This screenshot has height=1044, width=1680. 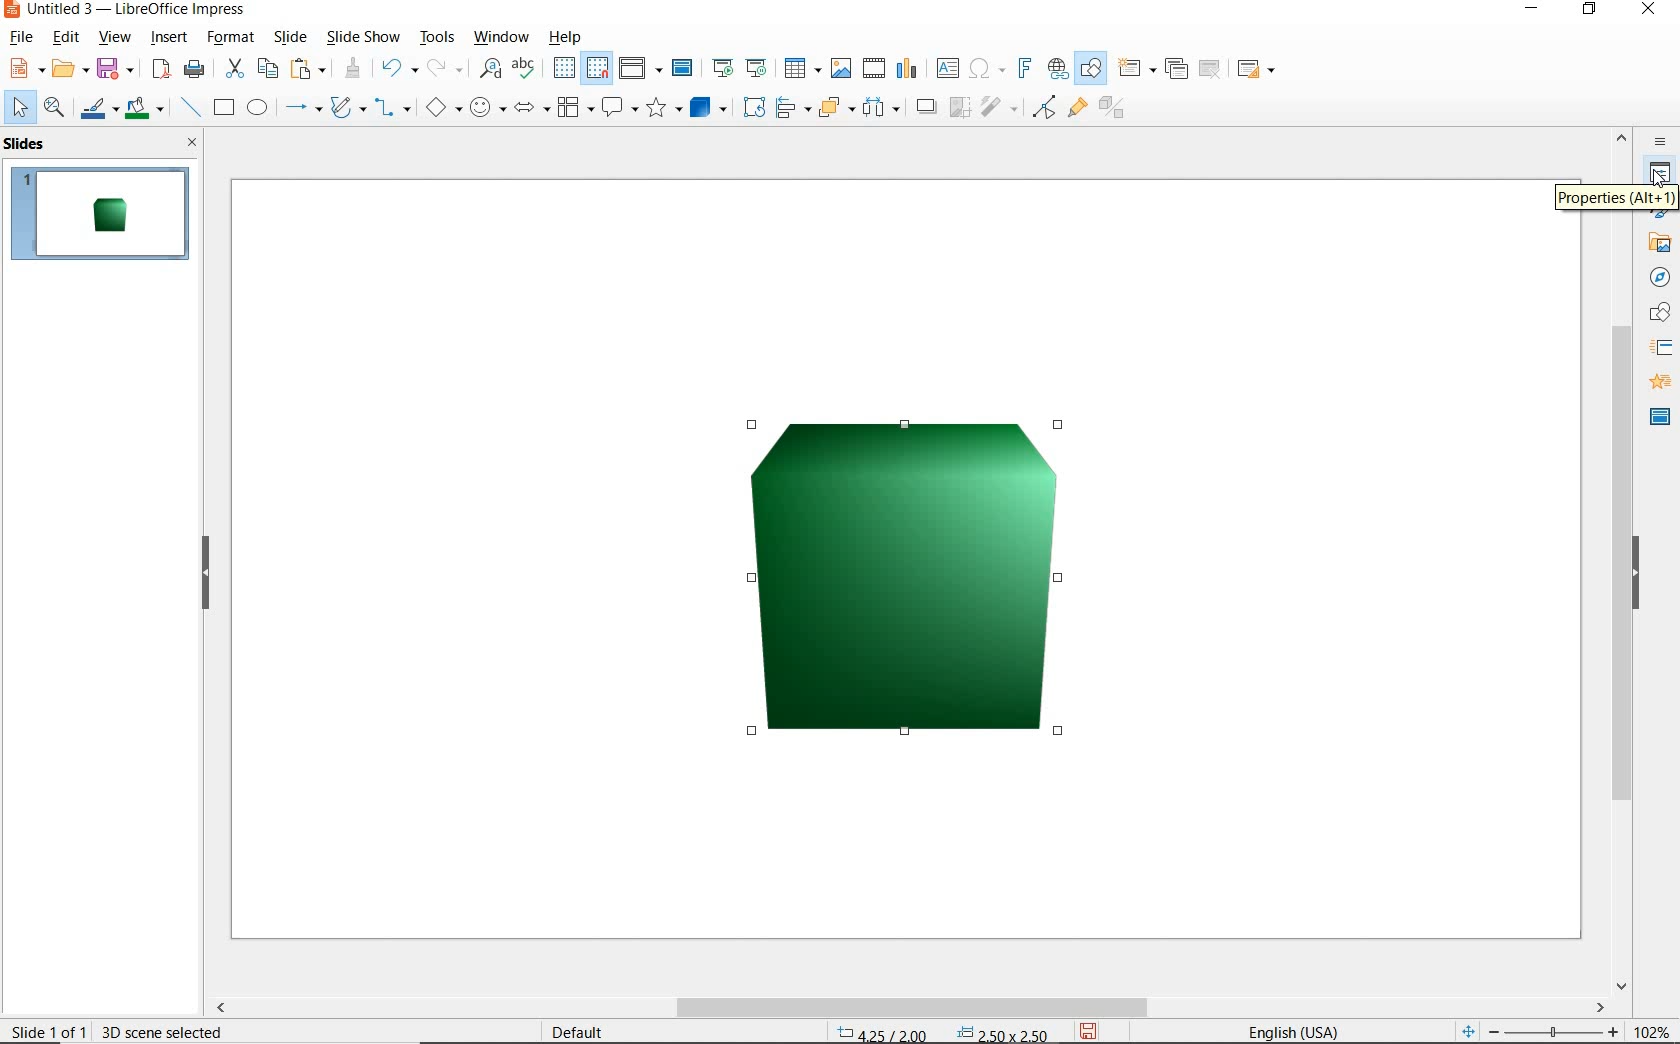 I want to click on insert audio or video, so click(x=873, y=66).